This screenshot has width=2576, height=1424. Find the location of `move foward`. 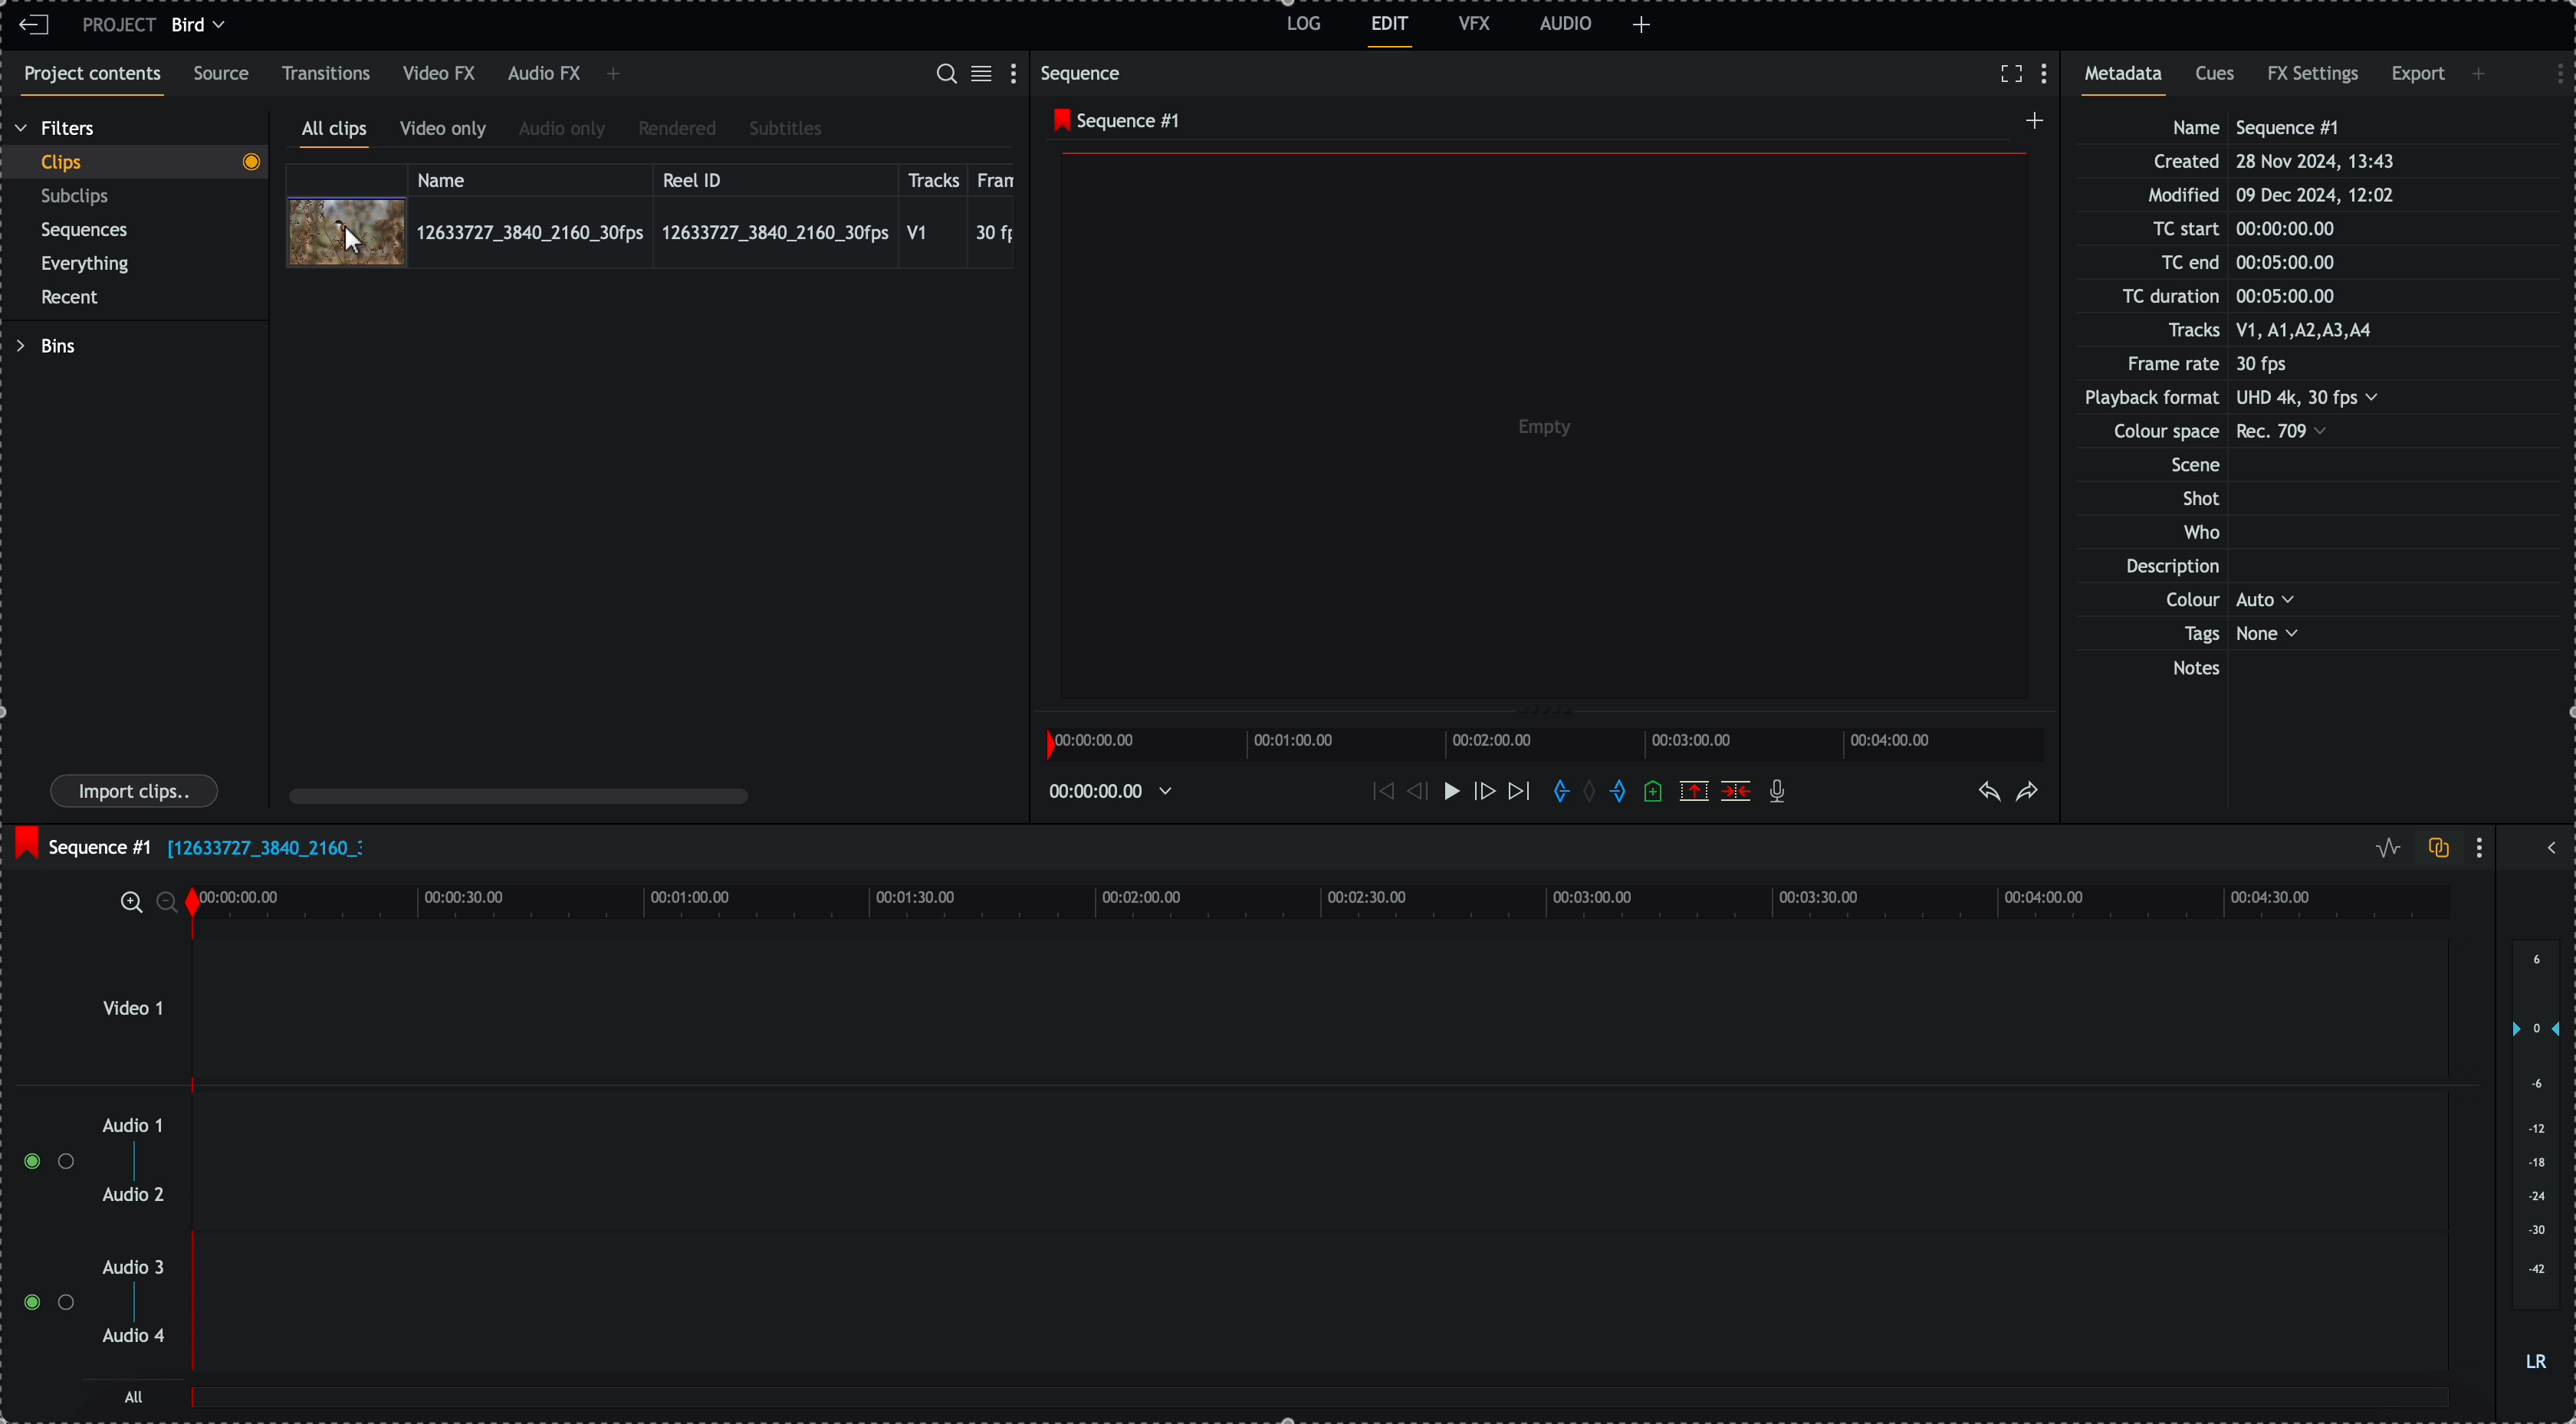

move foward is located at coordinates (1518, 795).